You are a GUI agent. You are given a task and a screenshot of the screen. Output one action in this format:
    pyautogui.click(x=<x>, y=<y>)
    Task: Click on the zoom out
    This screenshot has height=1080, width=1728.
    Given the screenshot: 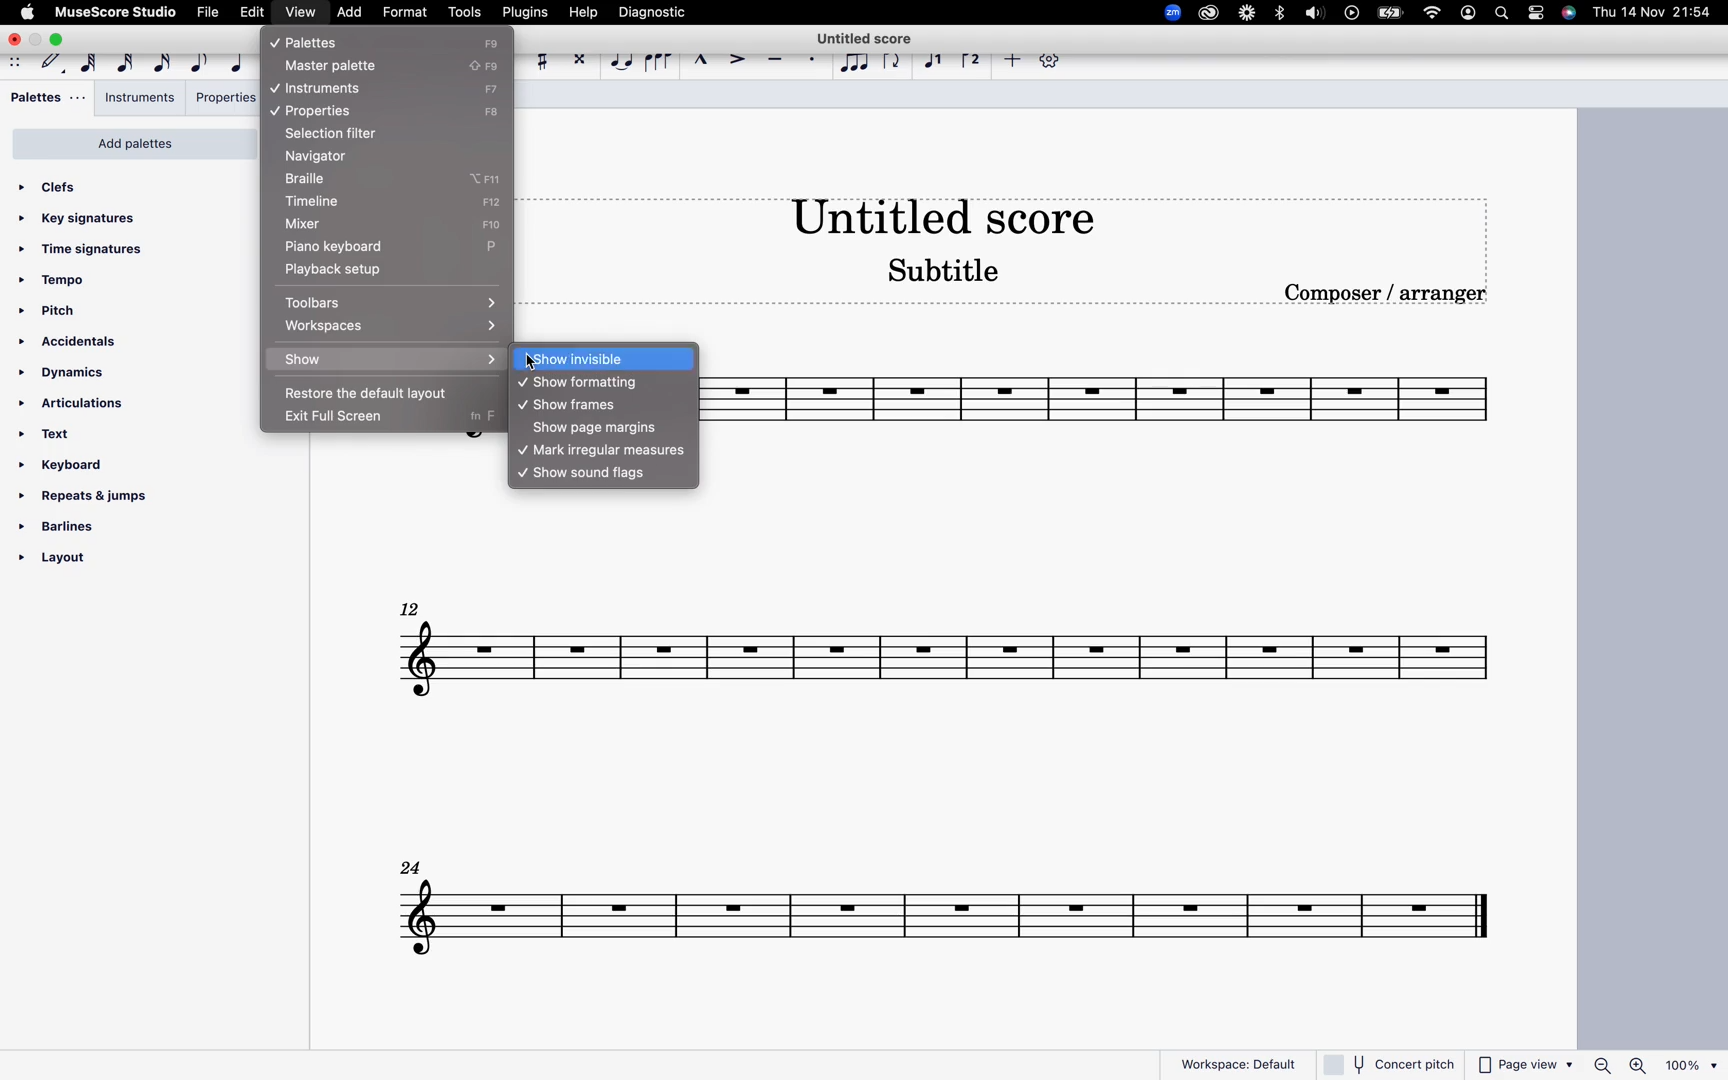 What is the action you would take?
    pyautogui.click(x=1597, y=1061)
    